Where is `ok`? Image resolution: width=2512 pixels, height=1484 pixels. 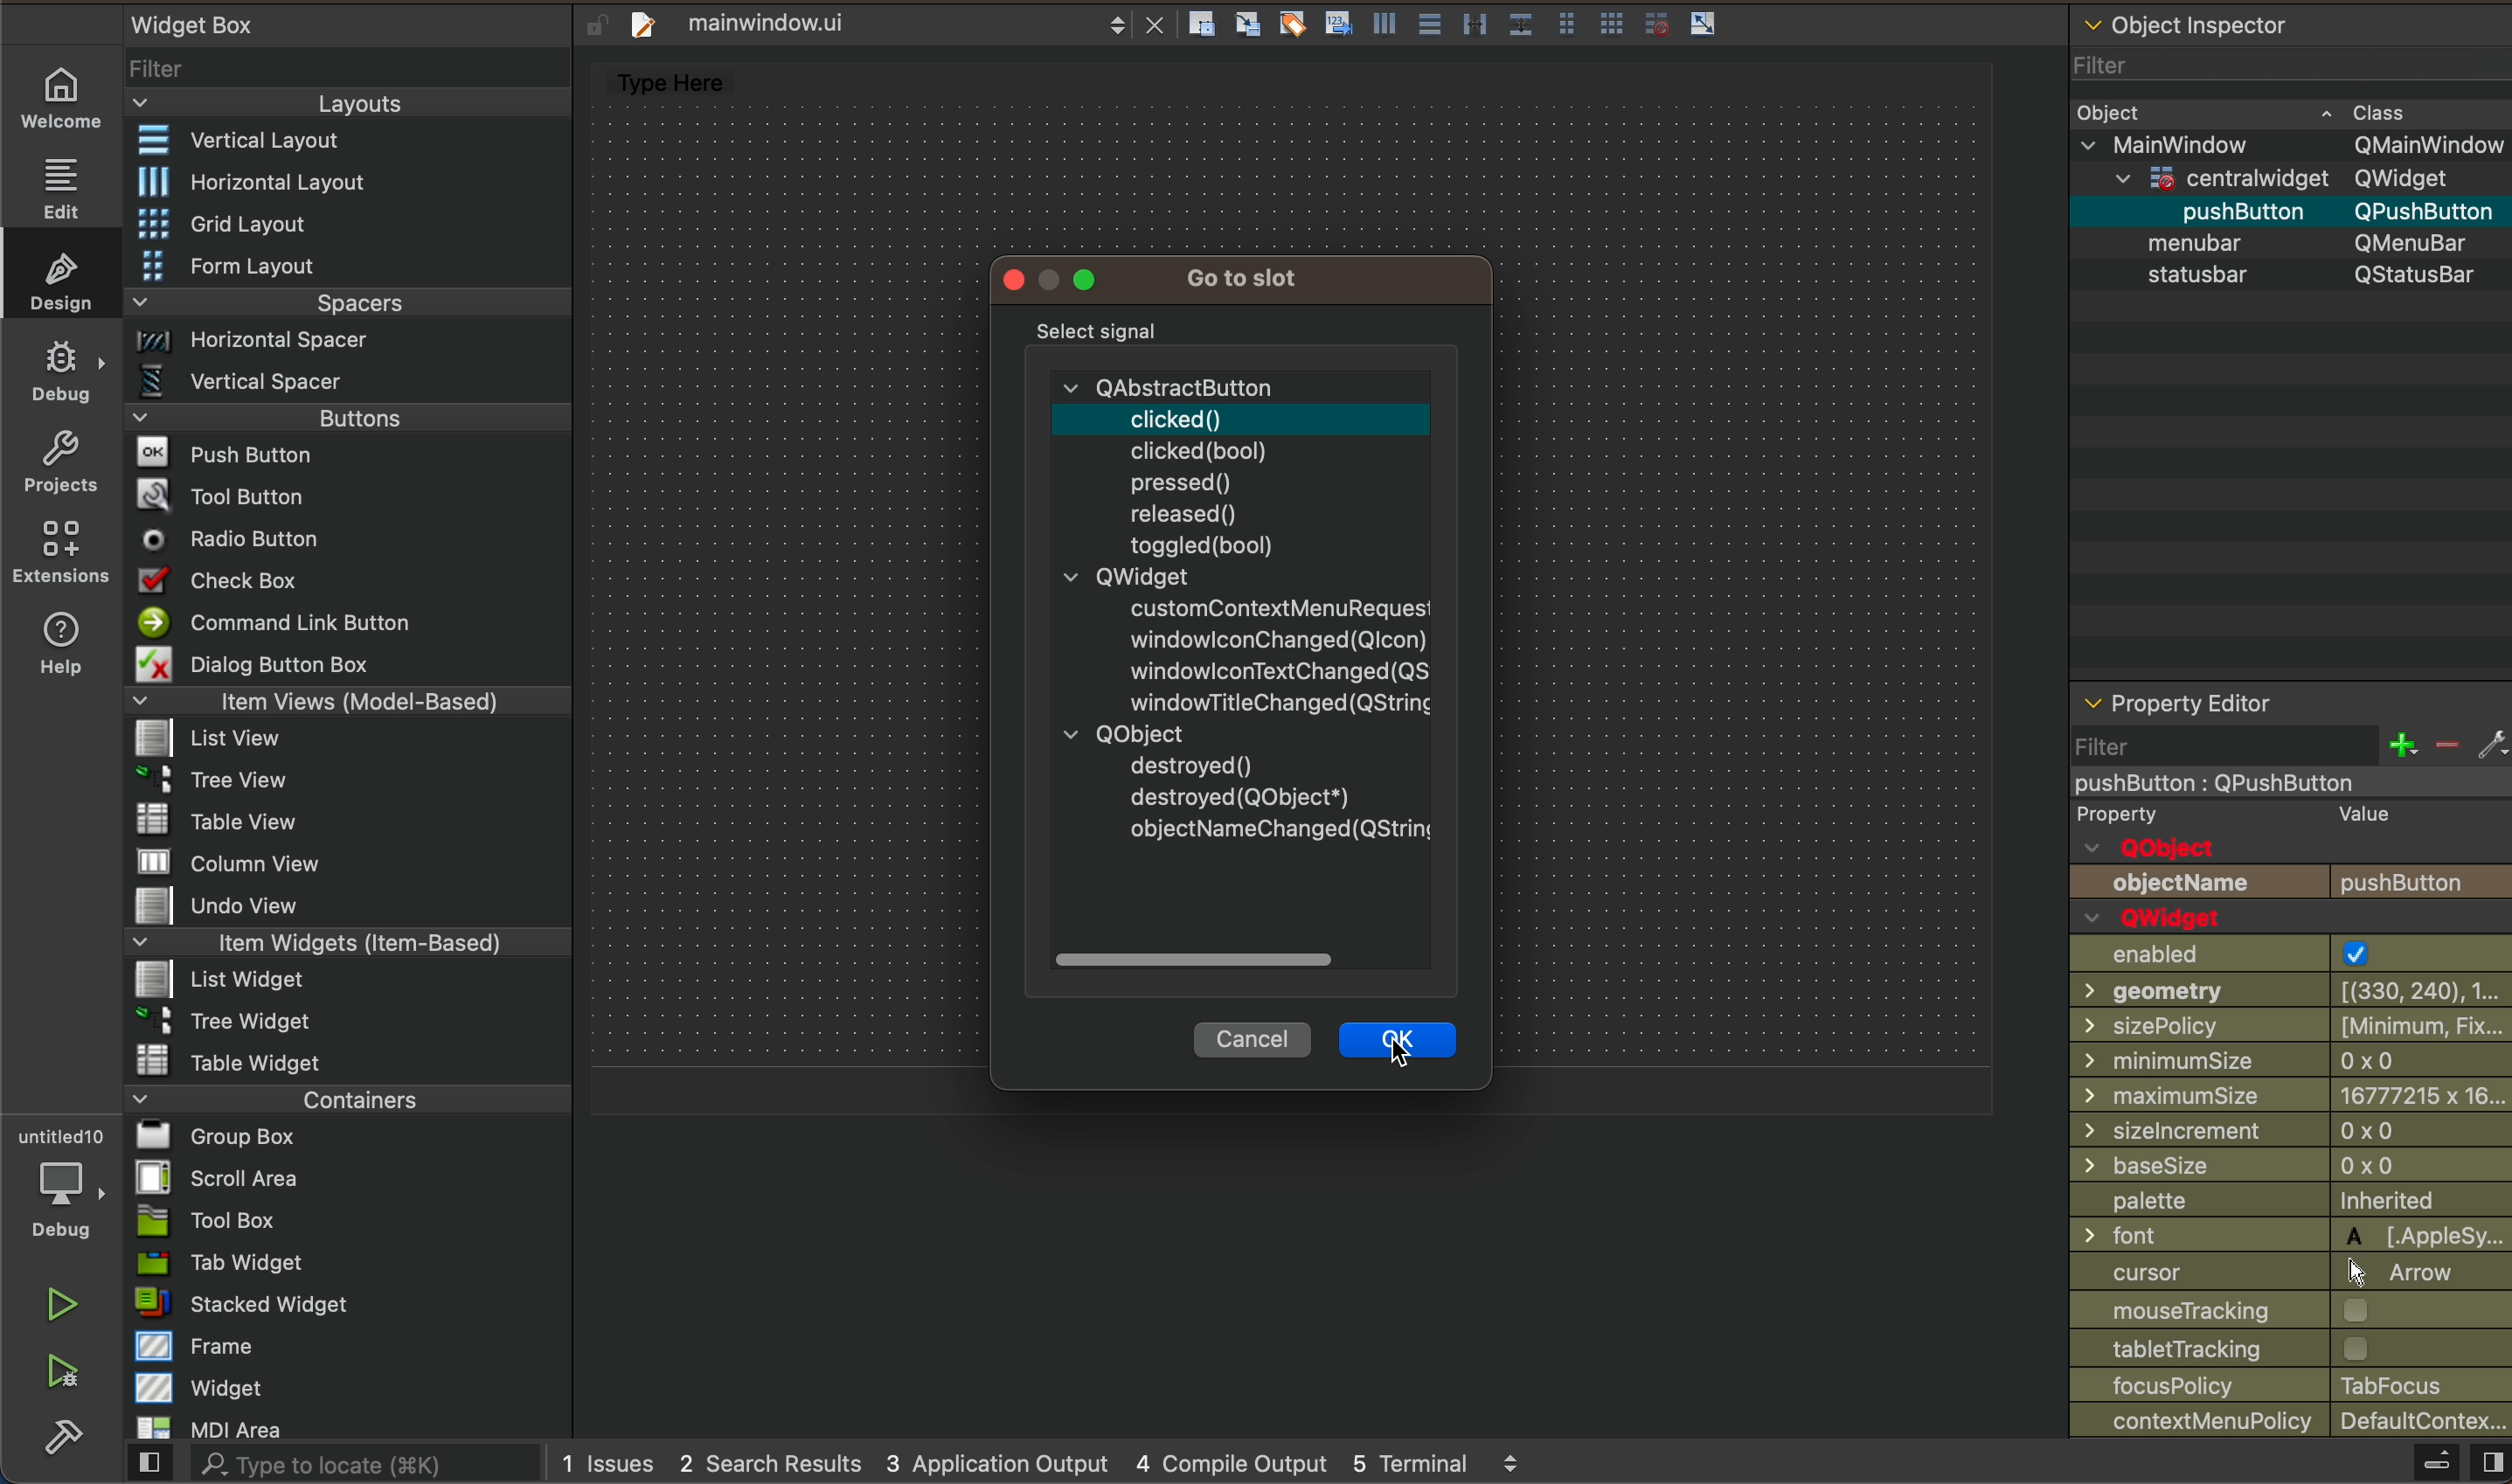 ok is located at coordinates (1398, 1042).